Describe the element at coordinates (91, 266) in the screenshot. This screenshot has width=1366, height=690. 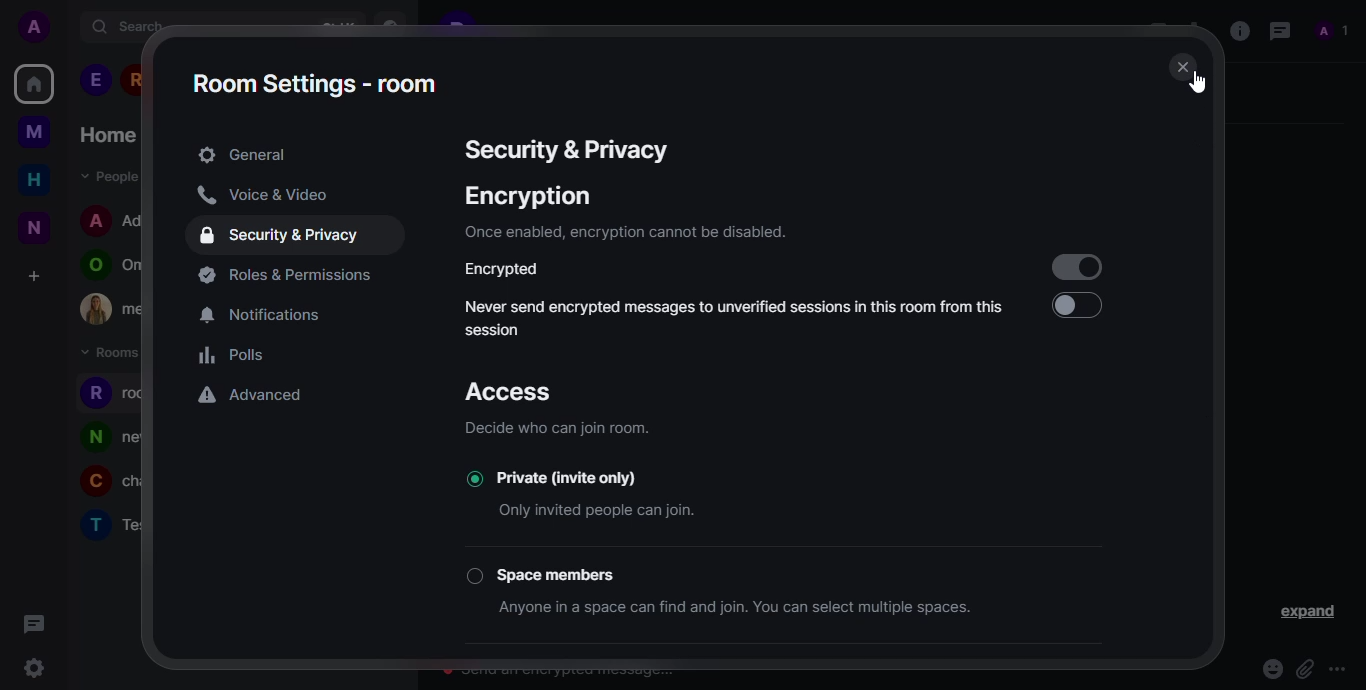
I see `profile` at that location.